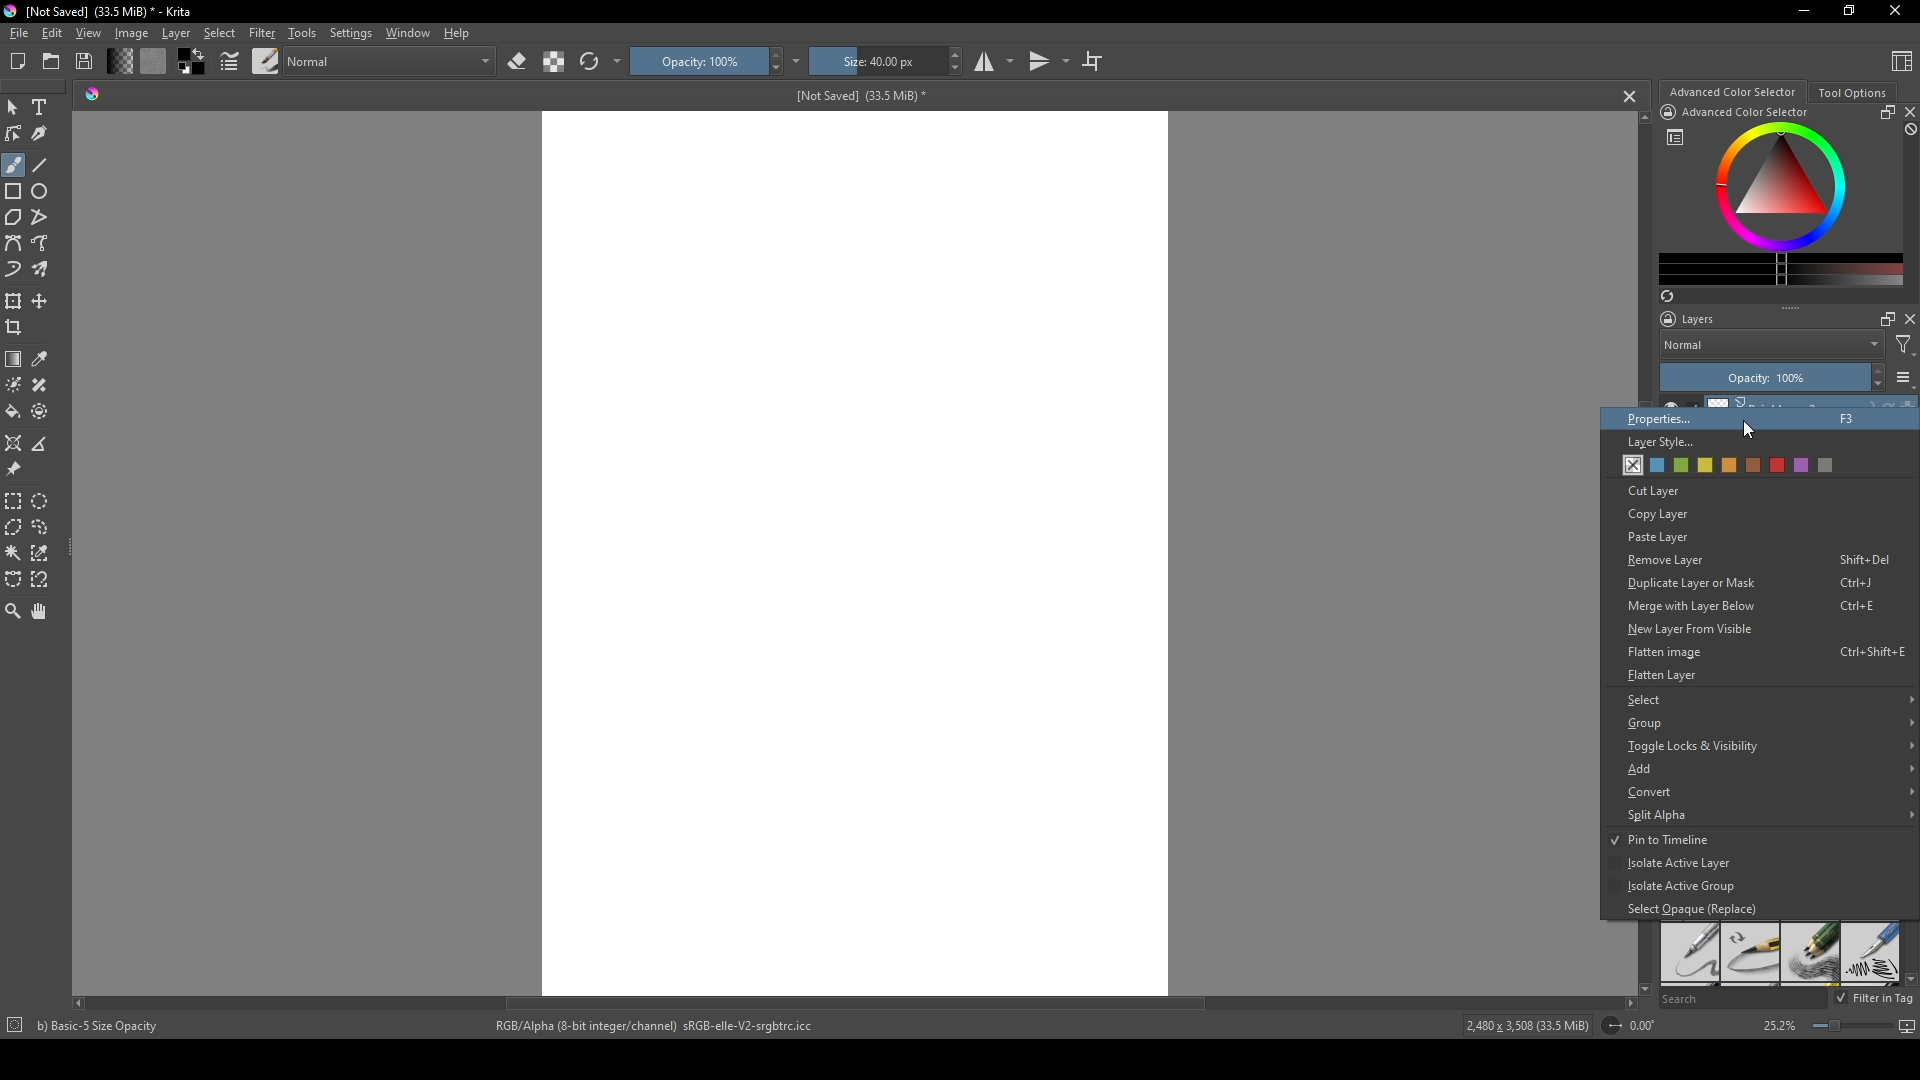  Describe the element at coordinates (1876, 386) in the screenshot. I see `decrease` at that location.